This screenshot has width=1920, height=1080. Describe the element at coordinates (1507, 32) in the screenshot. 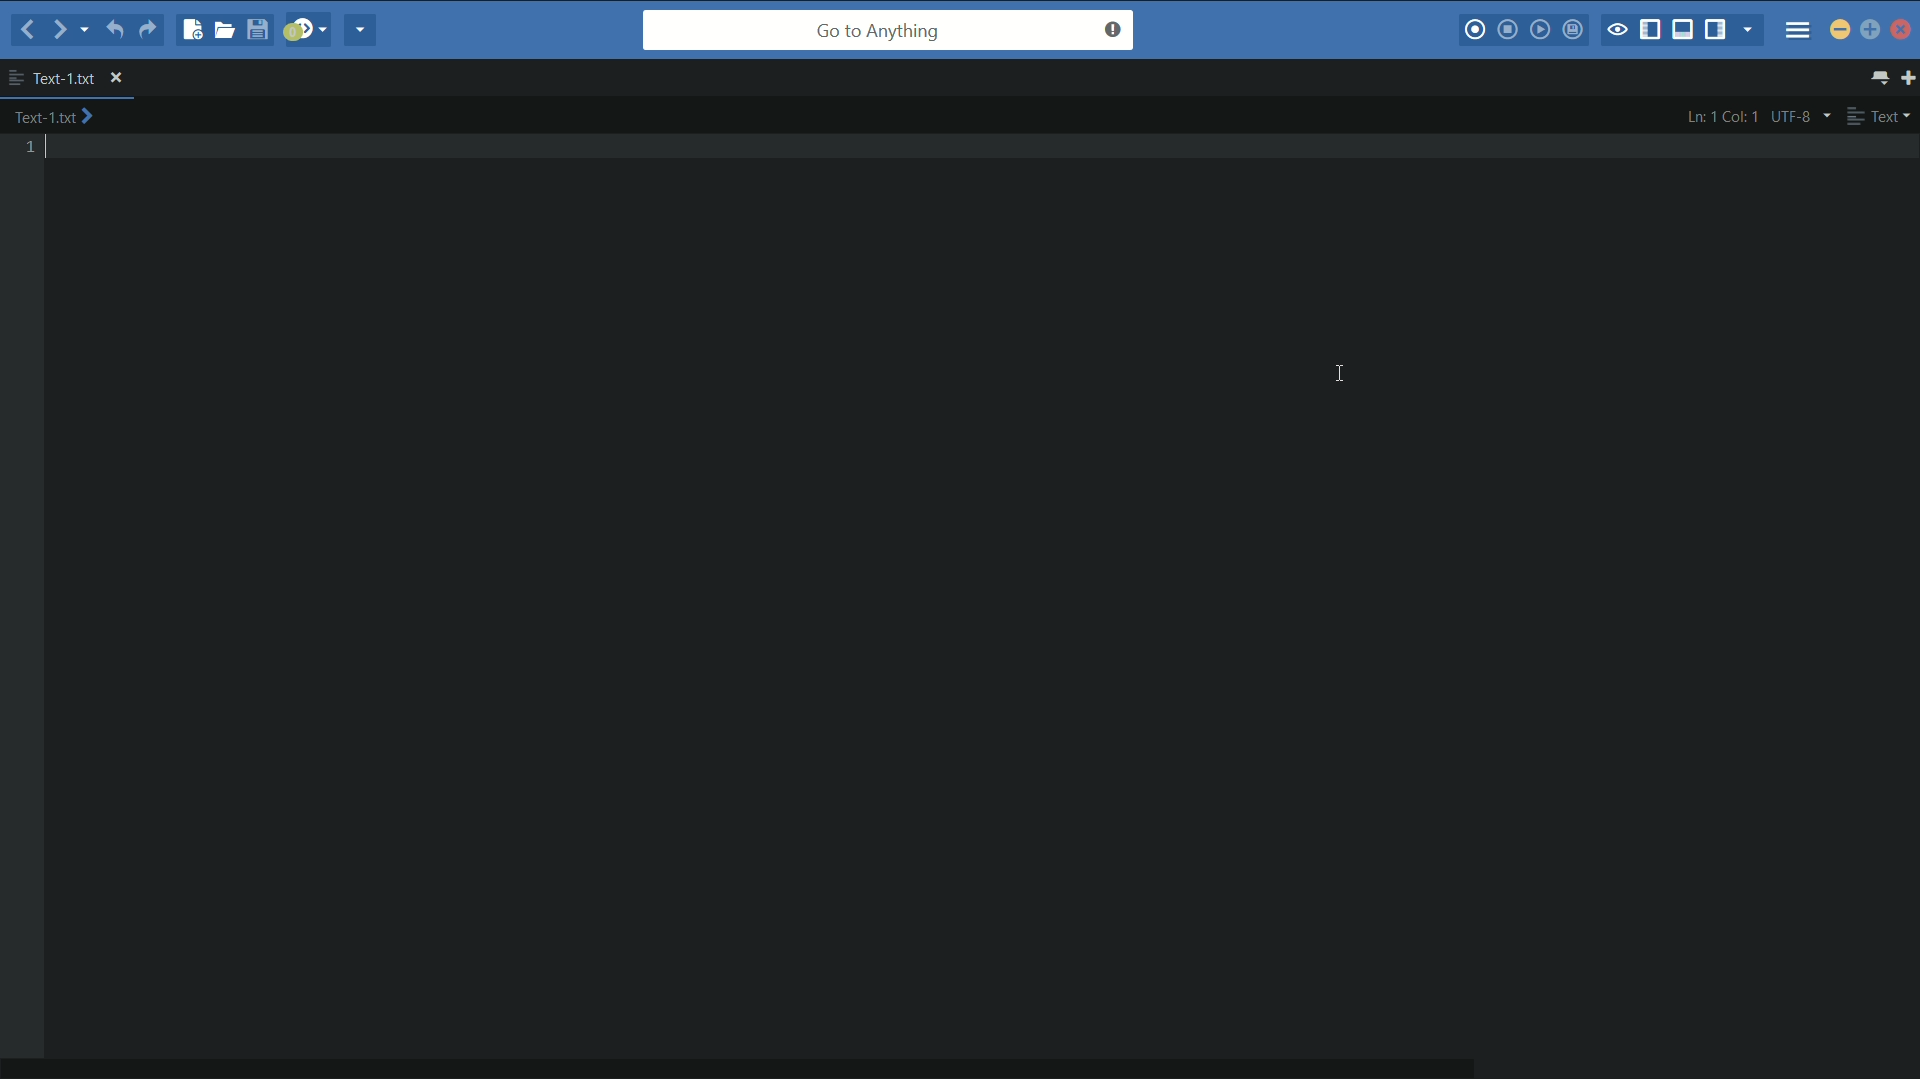

I see `stop macro` at that location.